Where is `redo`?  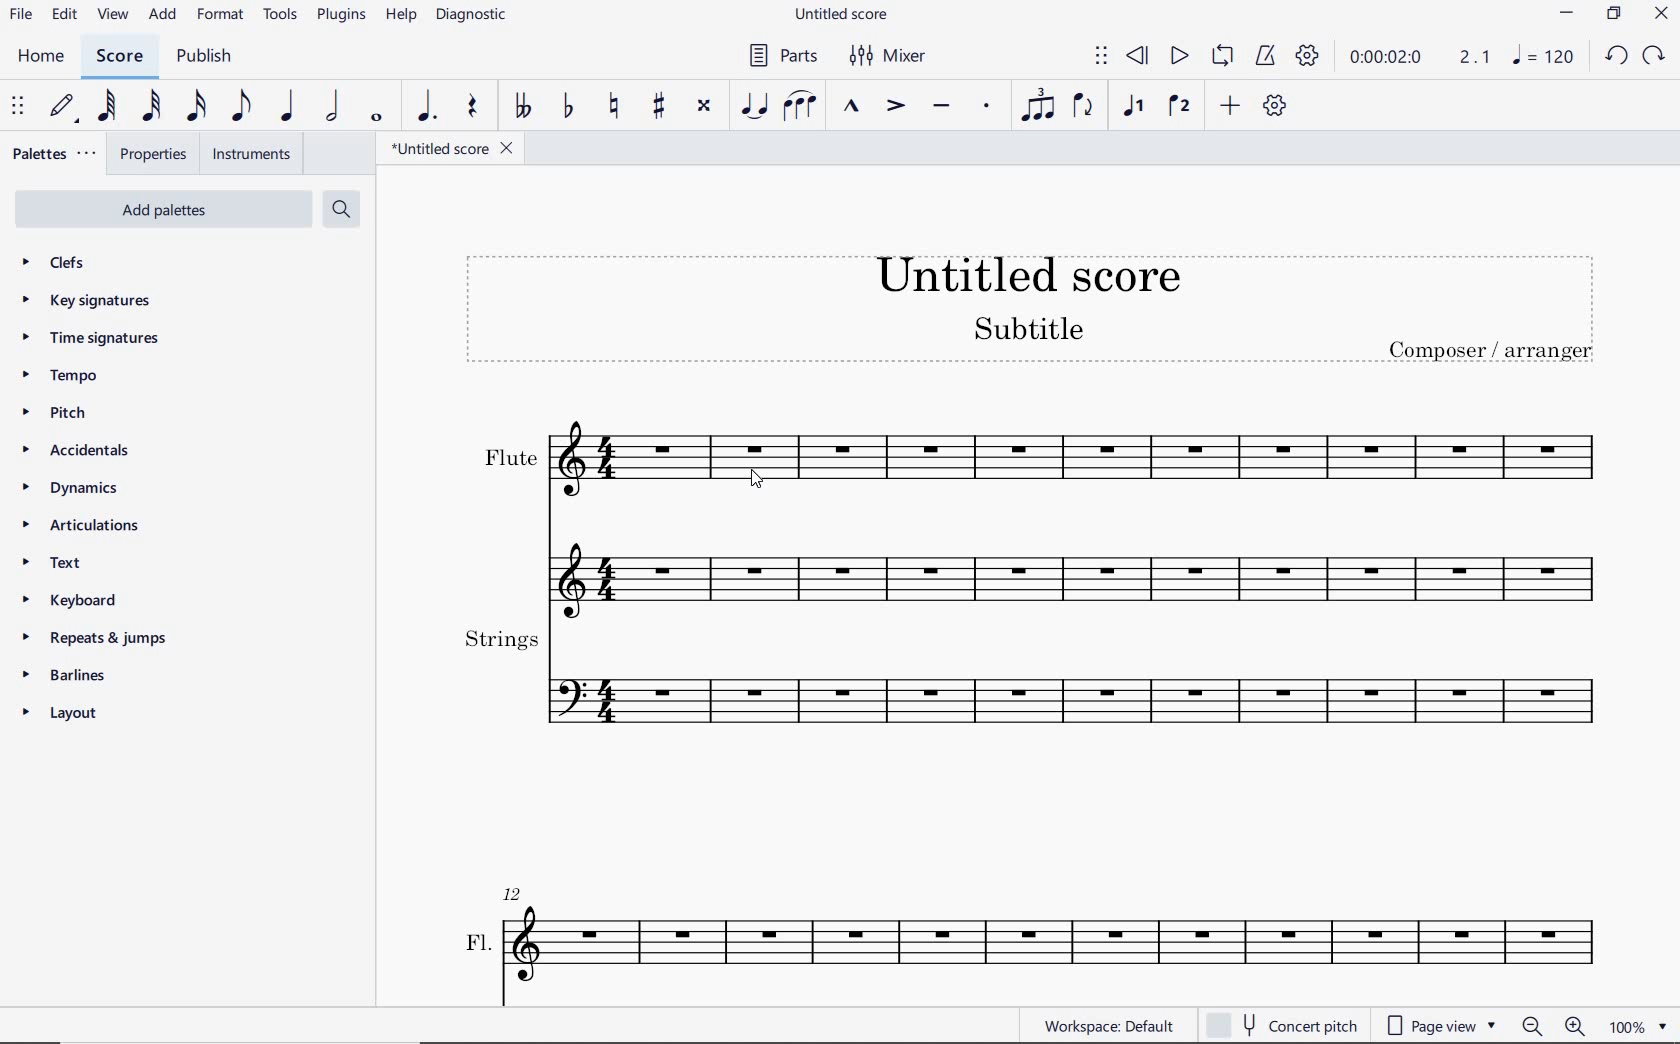
redo is located at coordinates (1657, 54).